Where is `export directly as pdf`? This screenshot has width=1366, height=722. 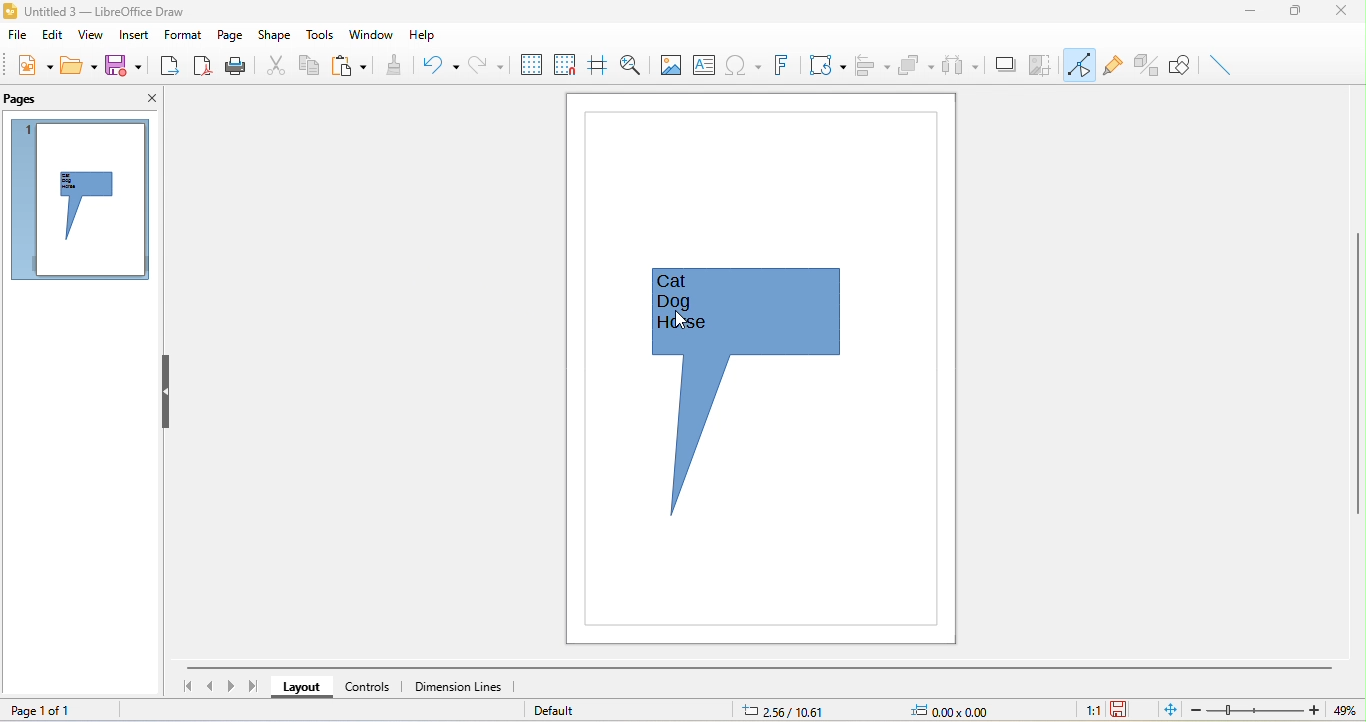 export directly as pdf is located at coordinates (204, 68).